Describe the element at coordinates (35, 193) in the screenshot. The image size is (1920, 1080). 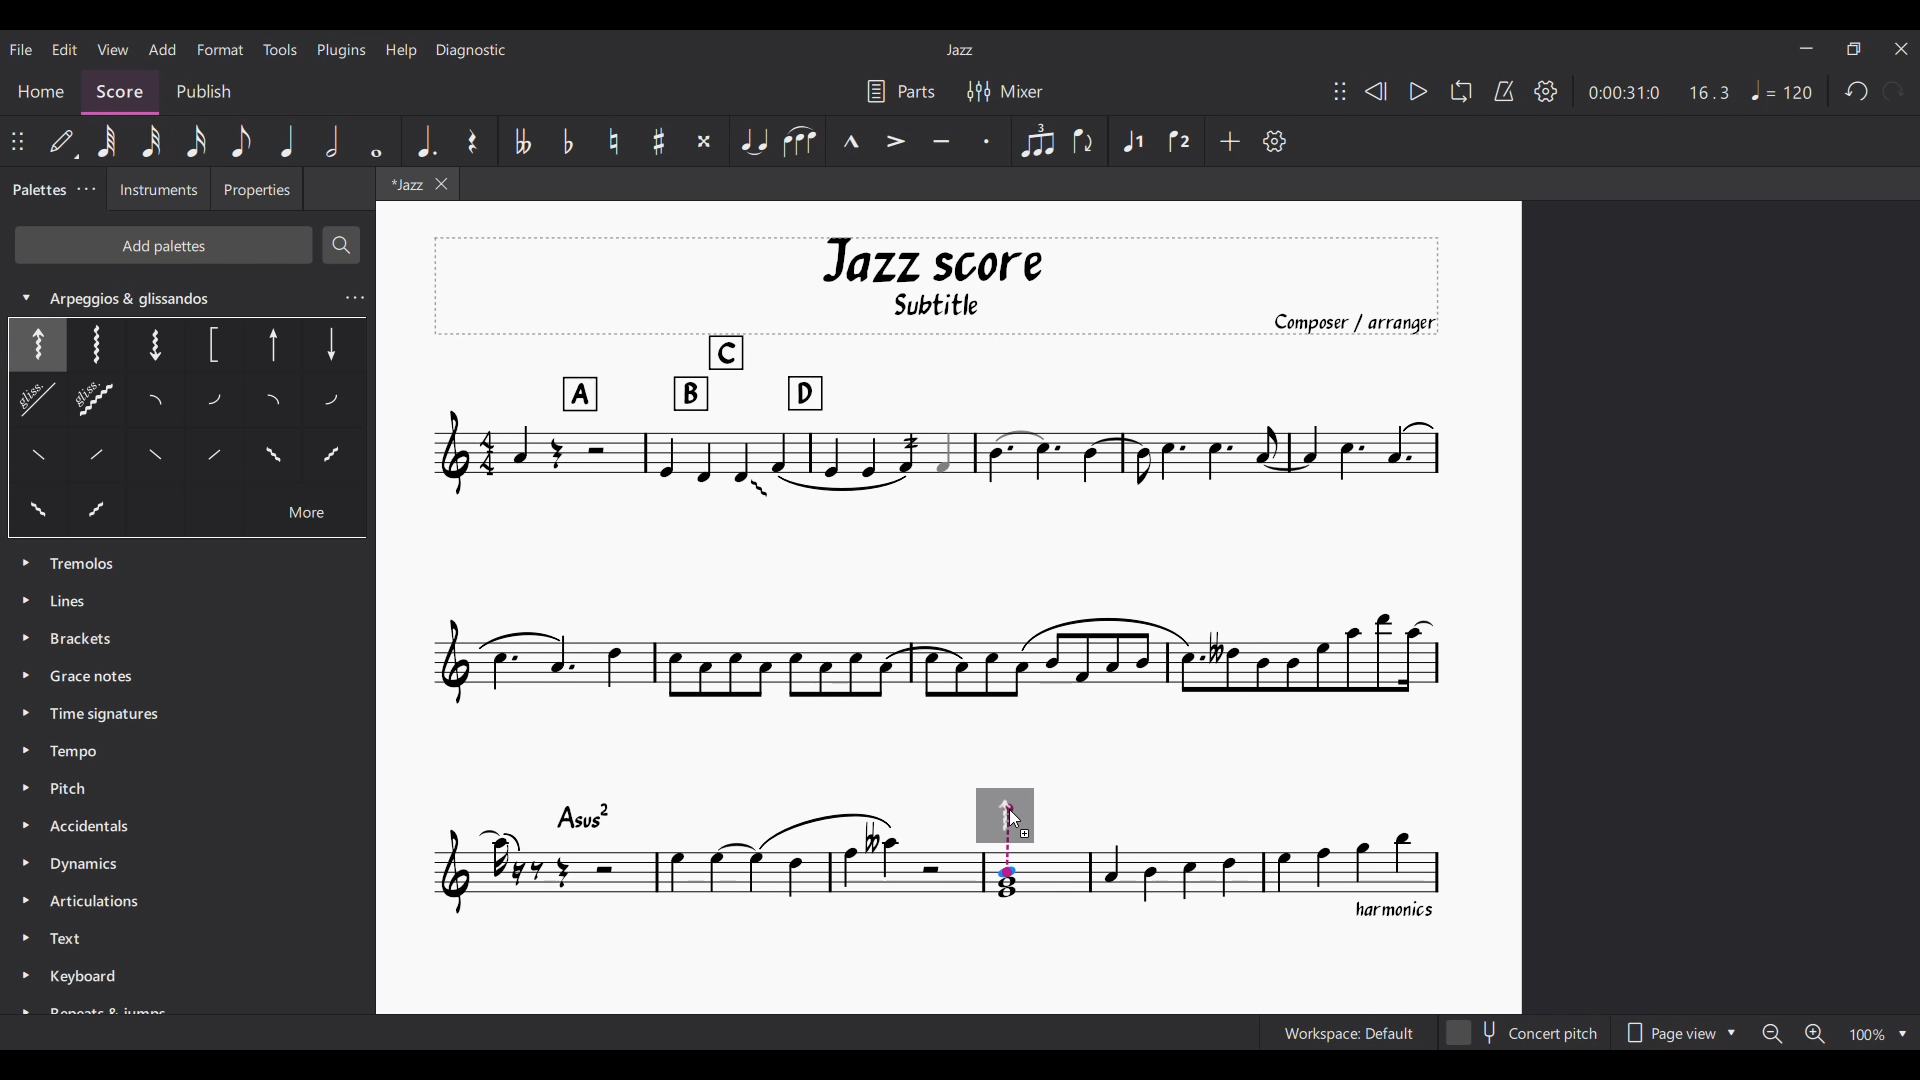
I see `Palettes` at that location.